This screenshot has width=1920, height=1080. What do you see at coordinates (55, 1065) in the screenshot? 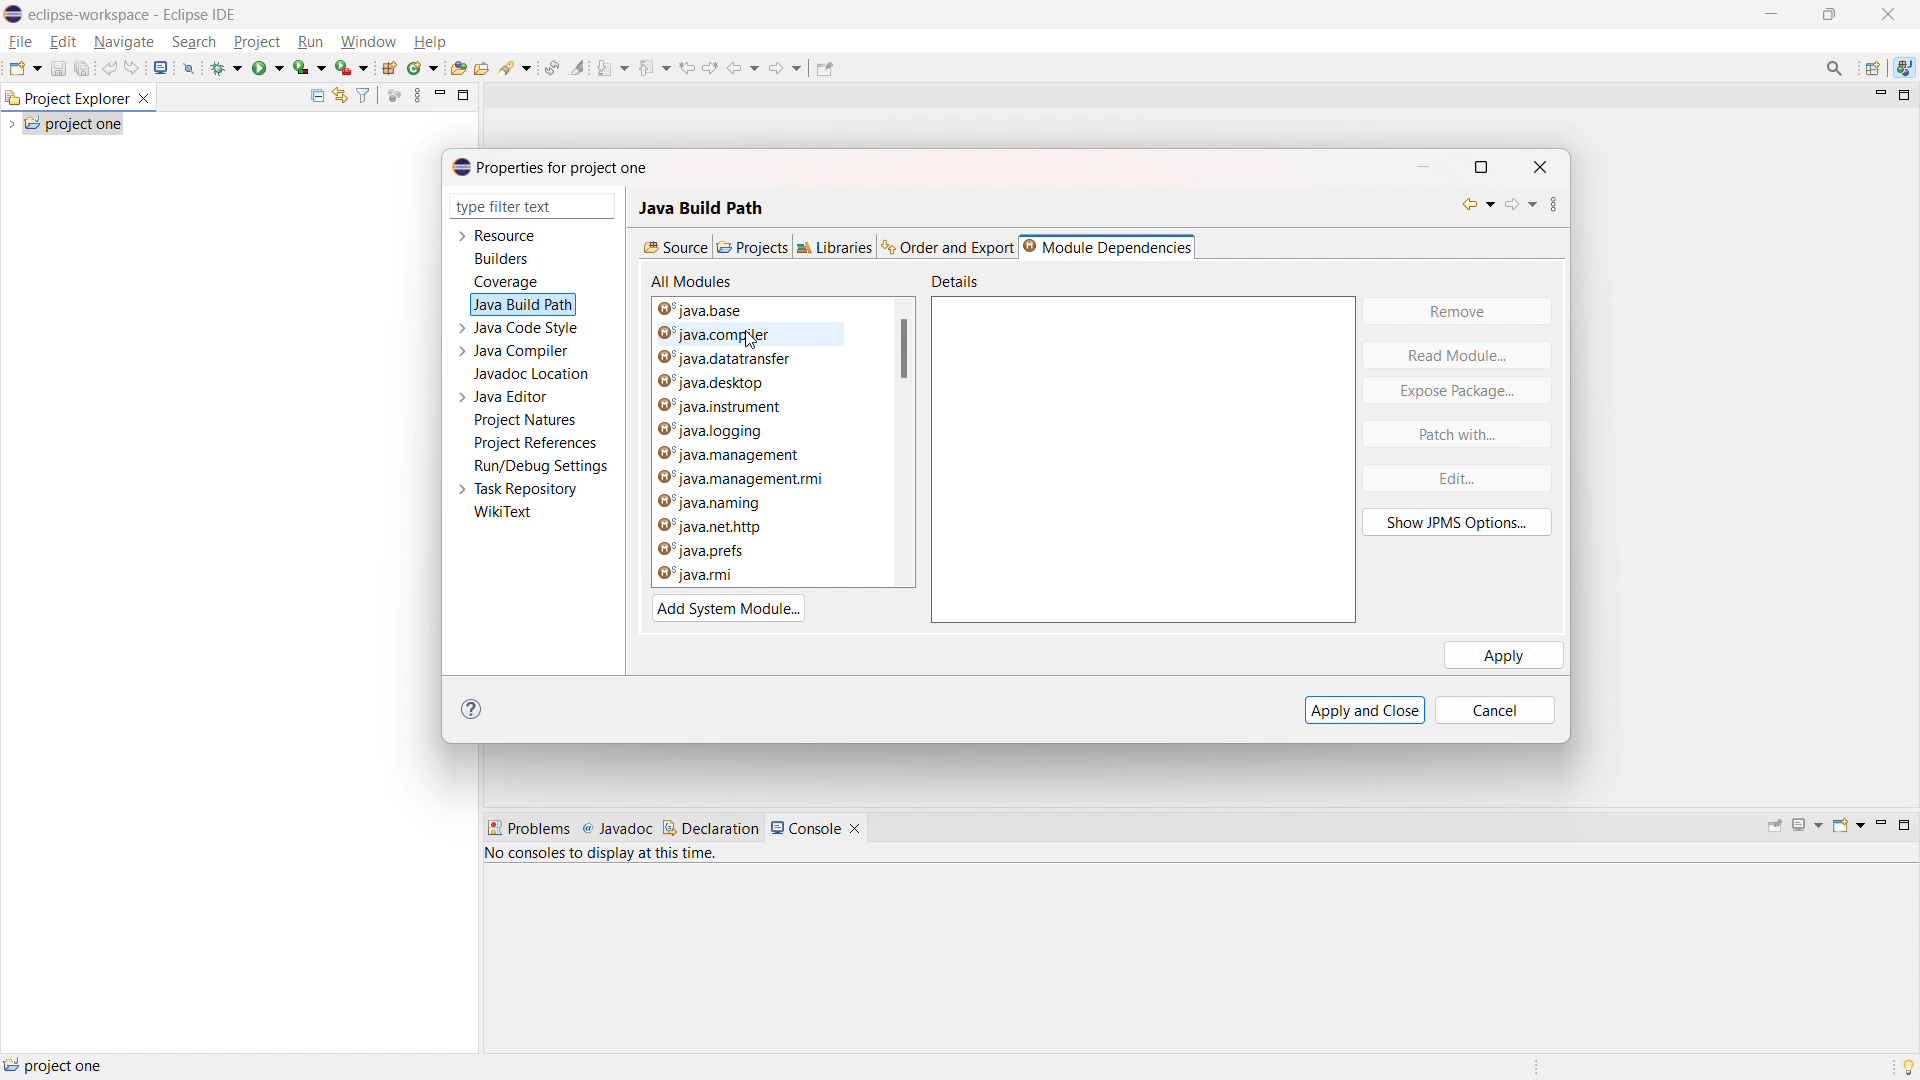
I see `project one` at bounding box center [55, 1065].